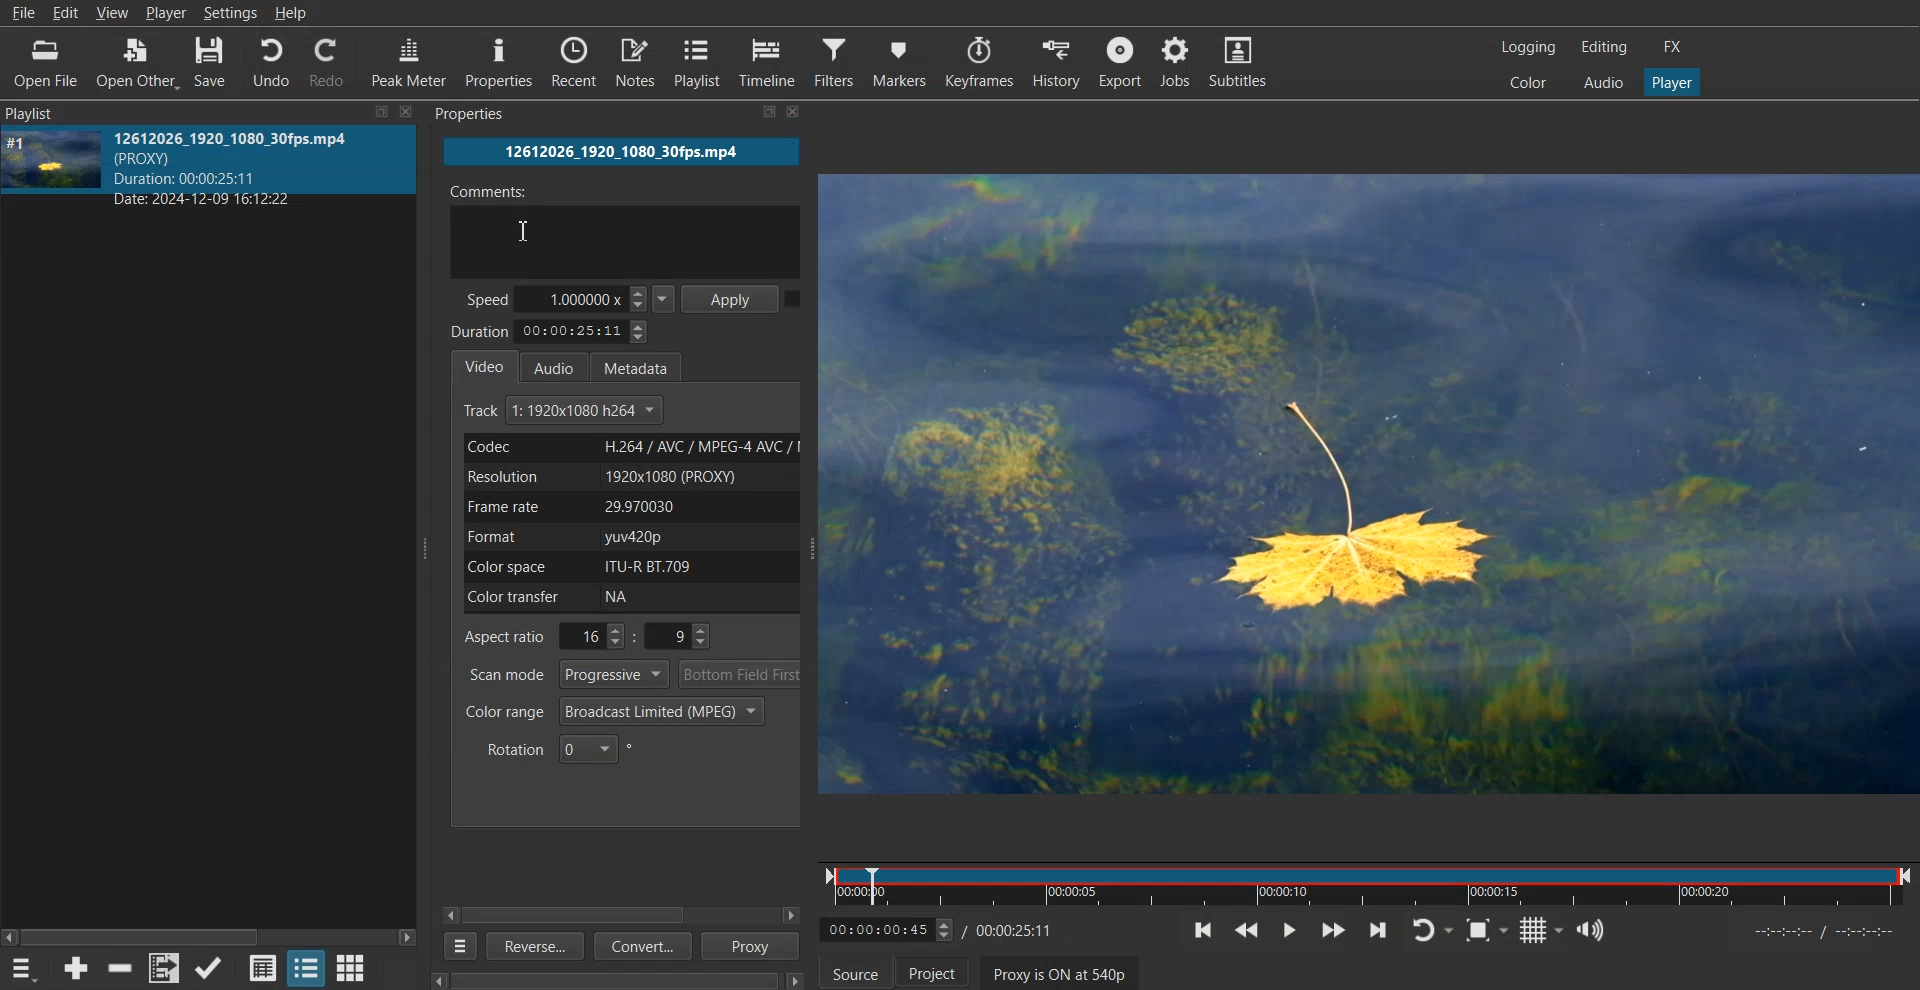  I want to click on Properties, so click(500, 63).